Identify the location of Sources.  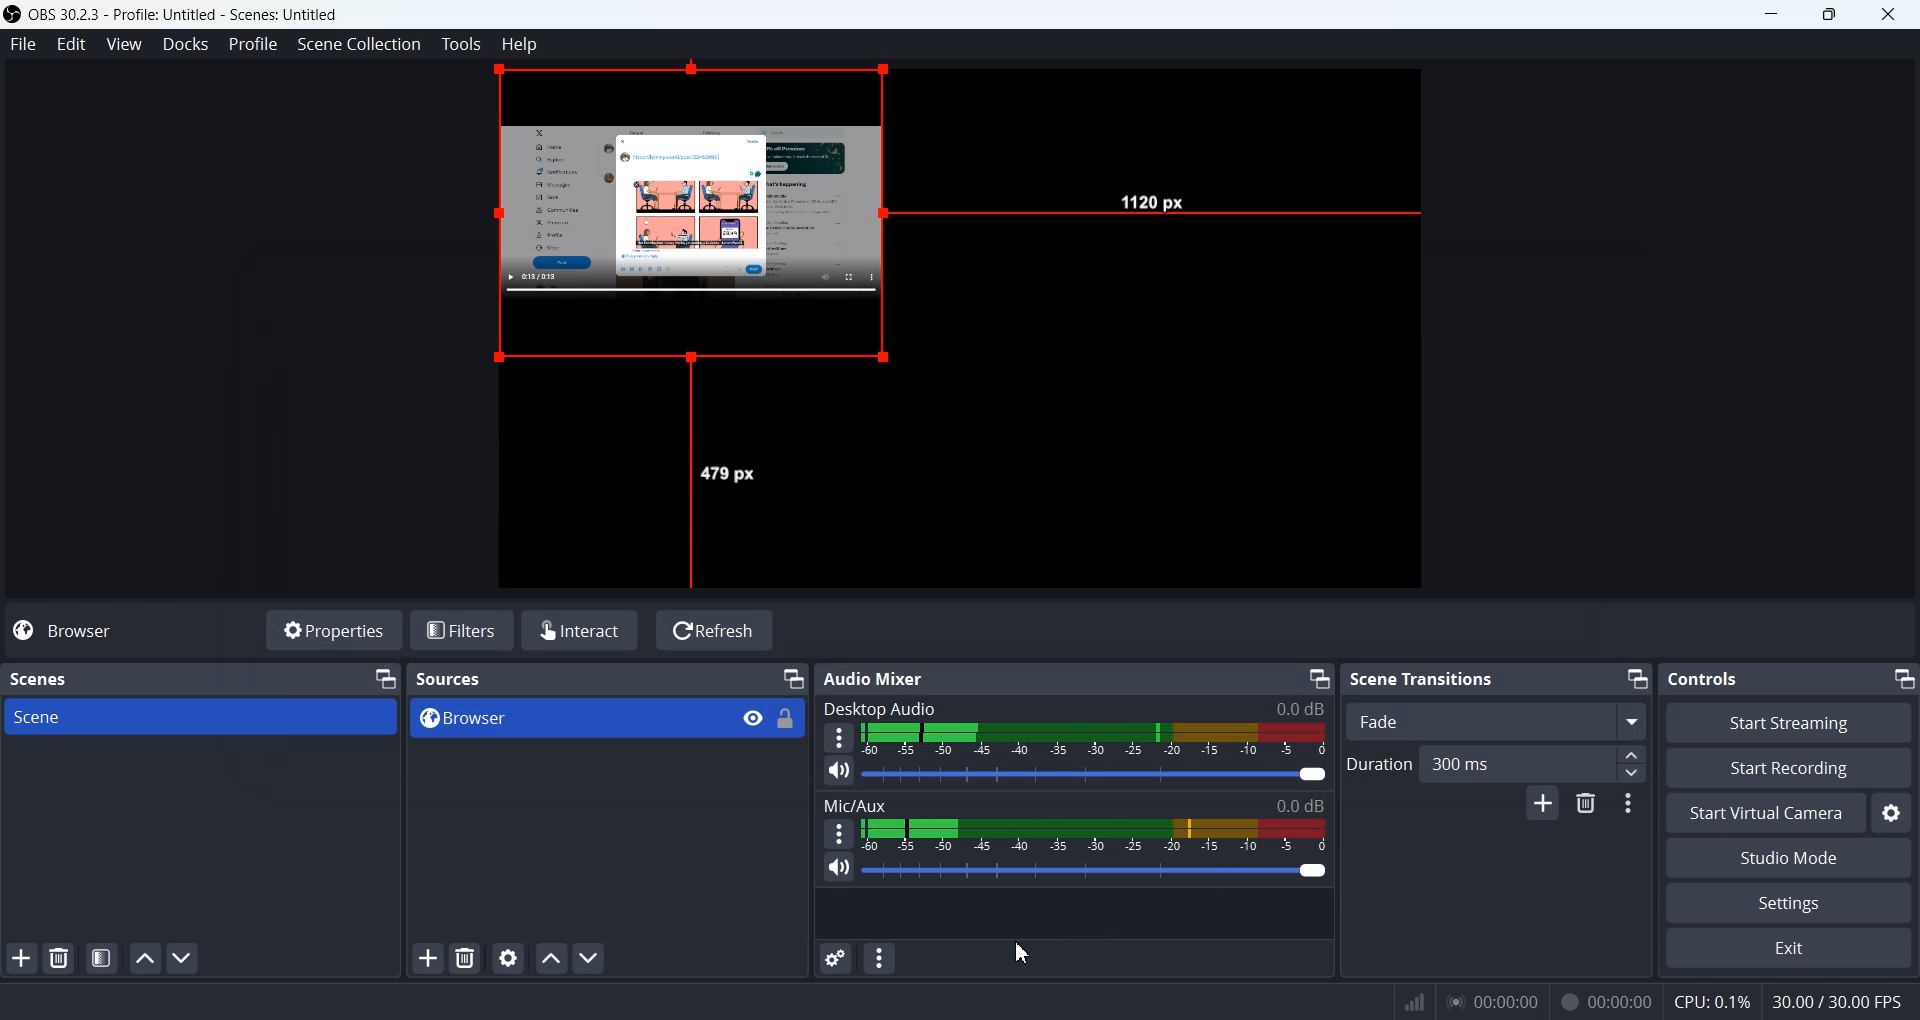
(462, 678).